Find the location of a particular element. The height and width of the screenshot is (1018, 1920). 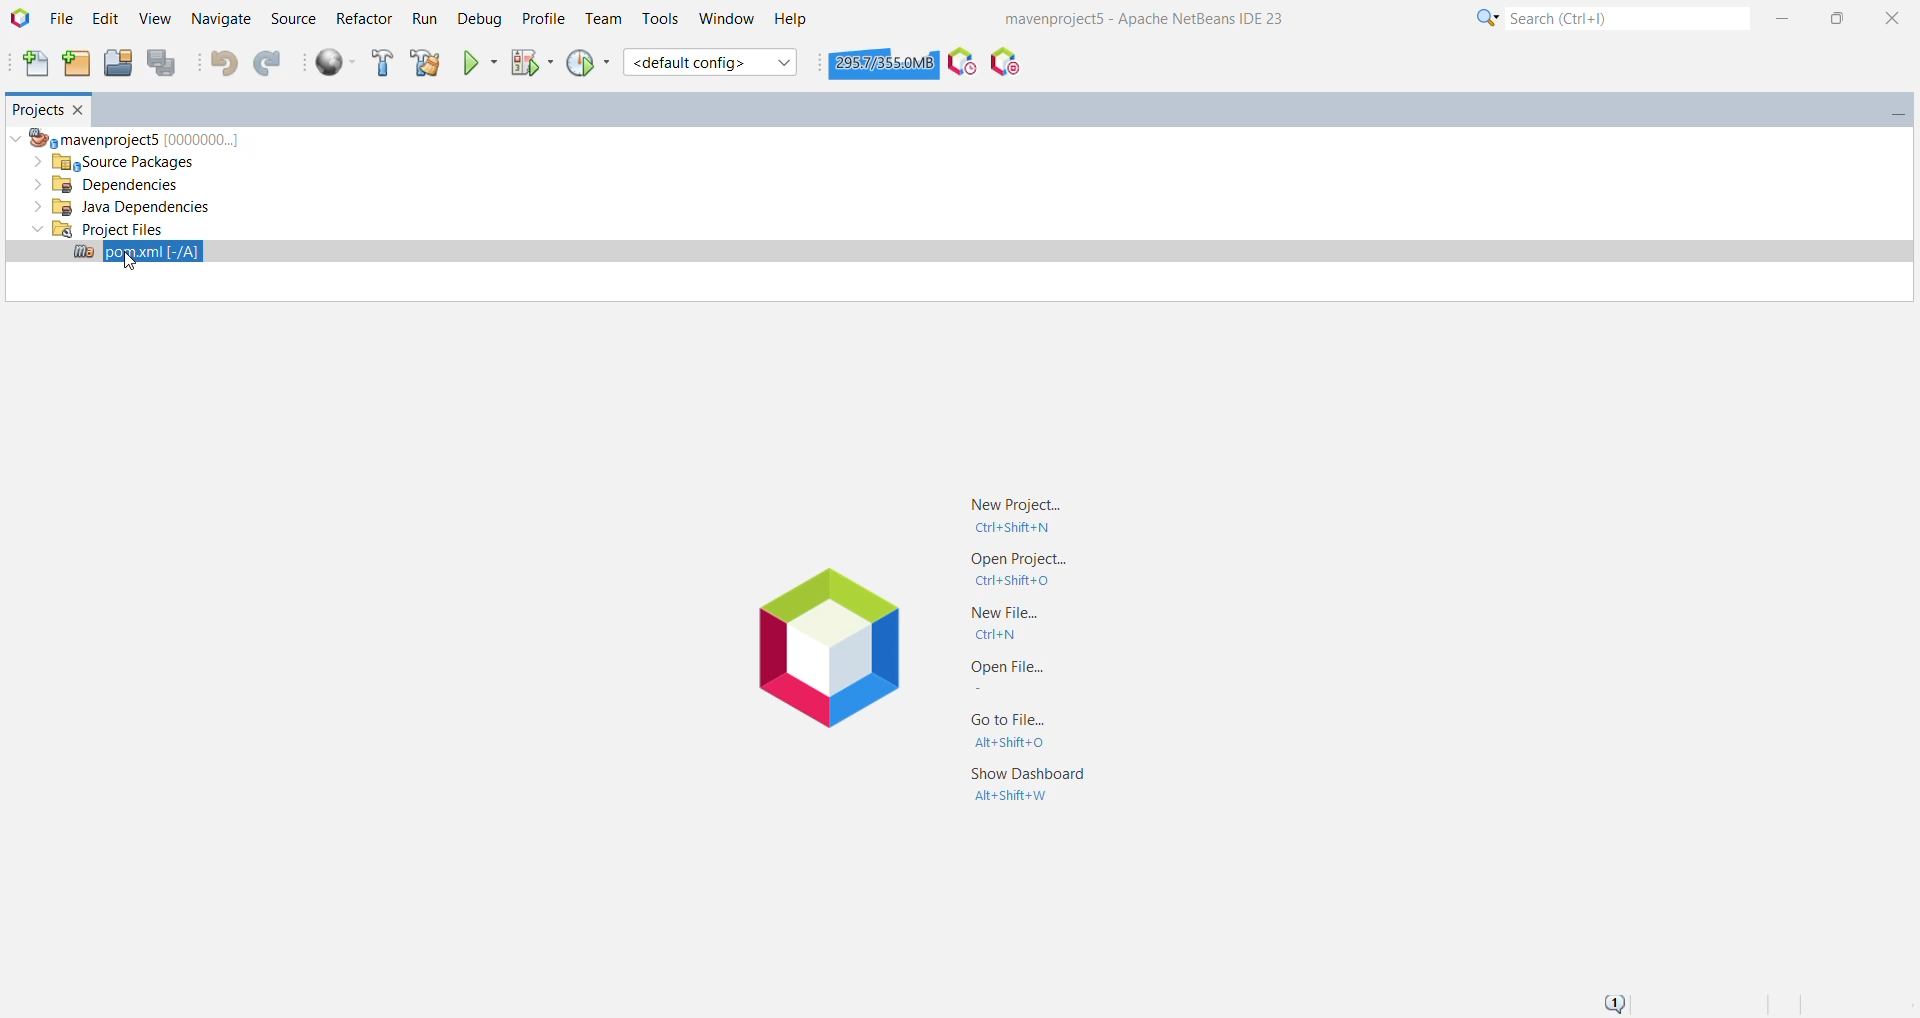

Search Bar is located at coordinates (1608, 17).